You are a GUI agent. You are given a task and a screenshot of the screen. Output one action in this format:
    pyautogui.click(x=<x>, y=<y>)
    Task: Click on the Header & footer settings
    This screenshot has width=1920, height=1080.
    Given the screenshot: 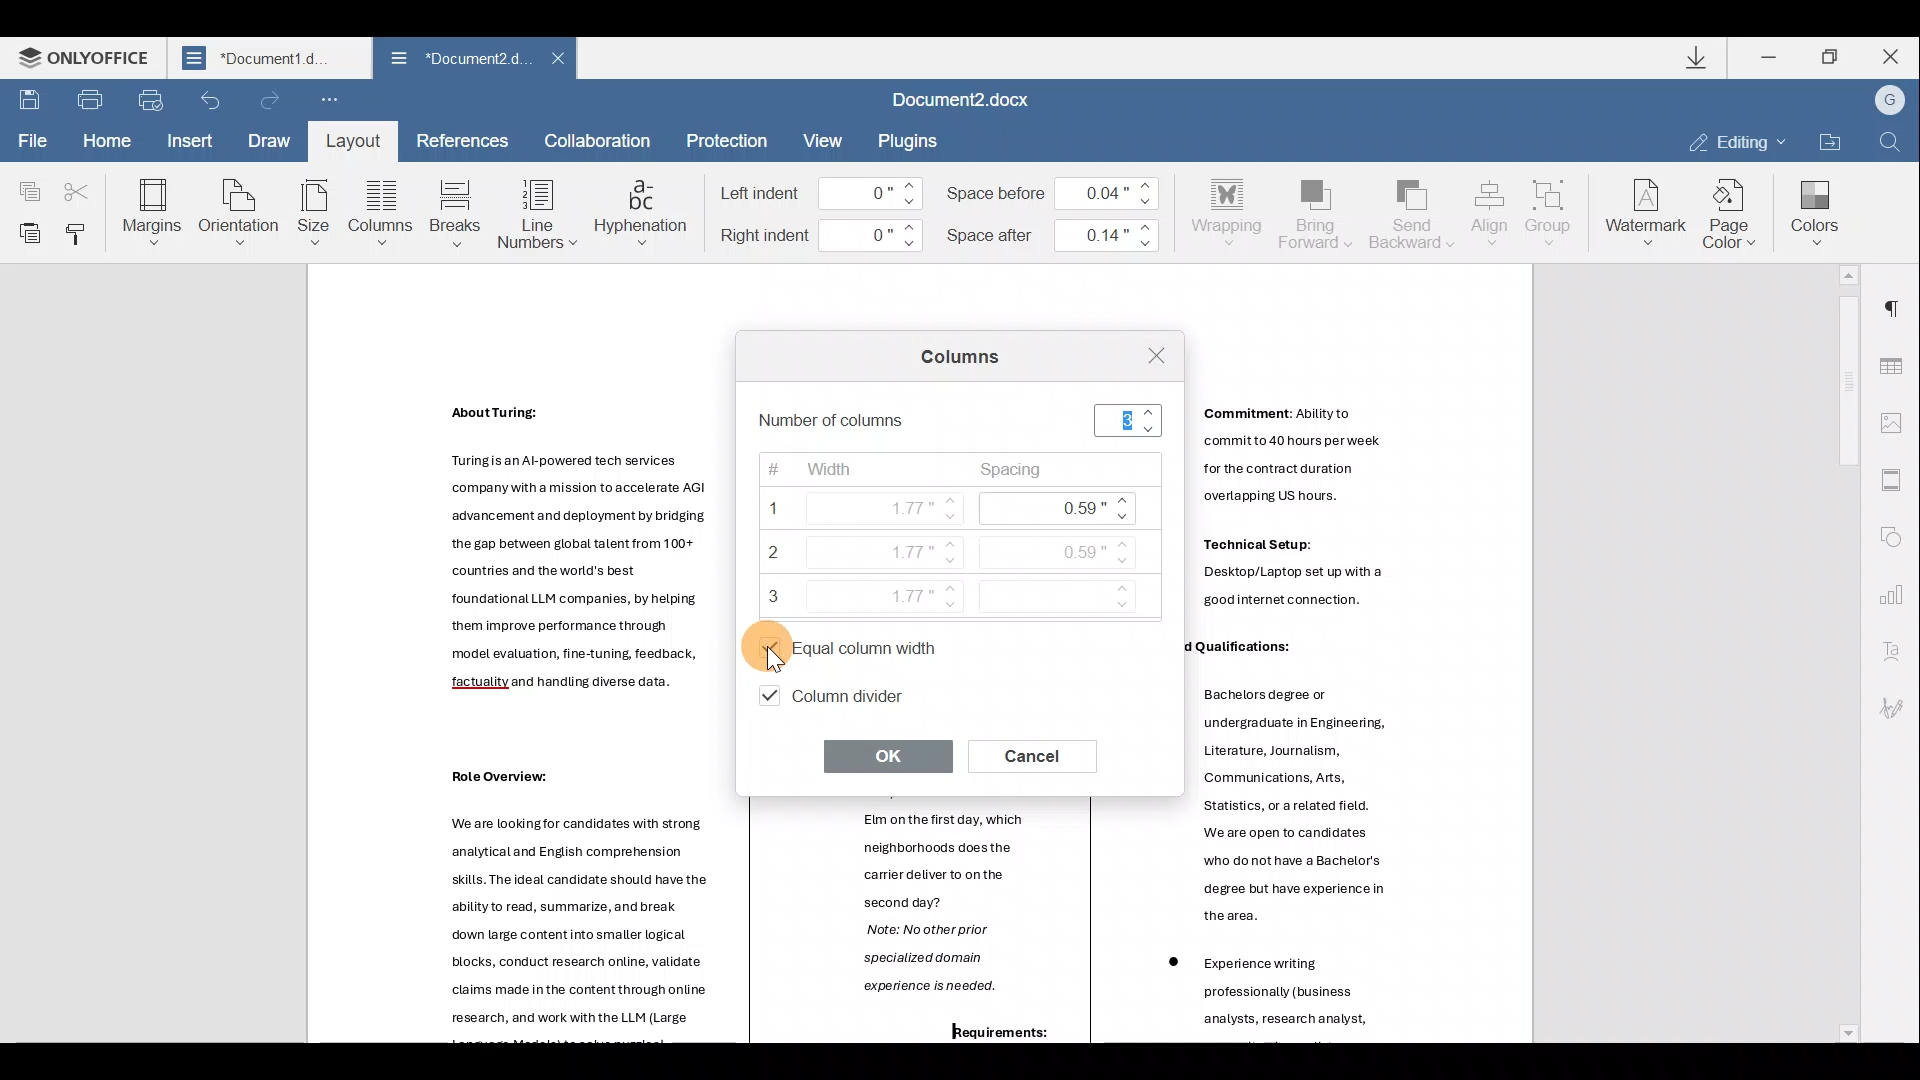 What is the action you would take?
    pyautogui.click(x=1896, y=485)
    